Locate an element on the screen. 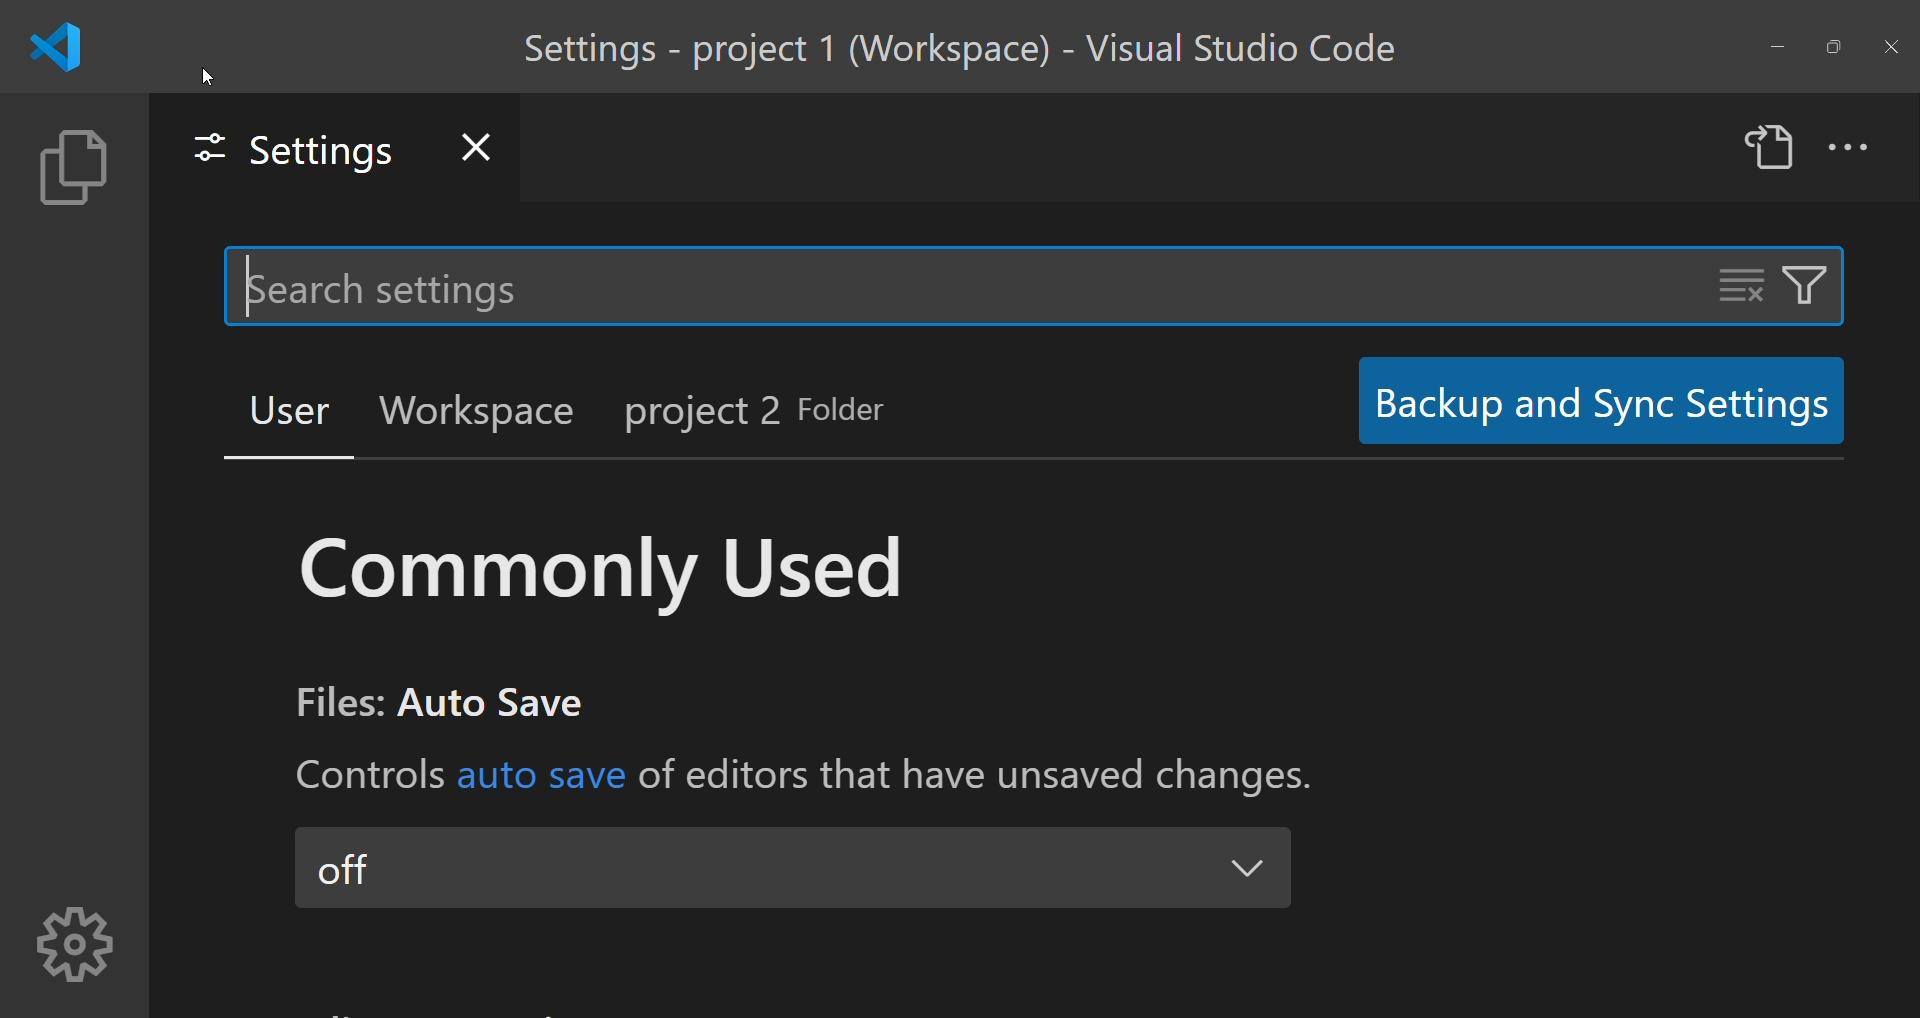 Image resolution: width=1920 pixels, height=1018 pixels. explorer is located at coordinates (68, 170).